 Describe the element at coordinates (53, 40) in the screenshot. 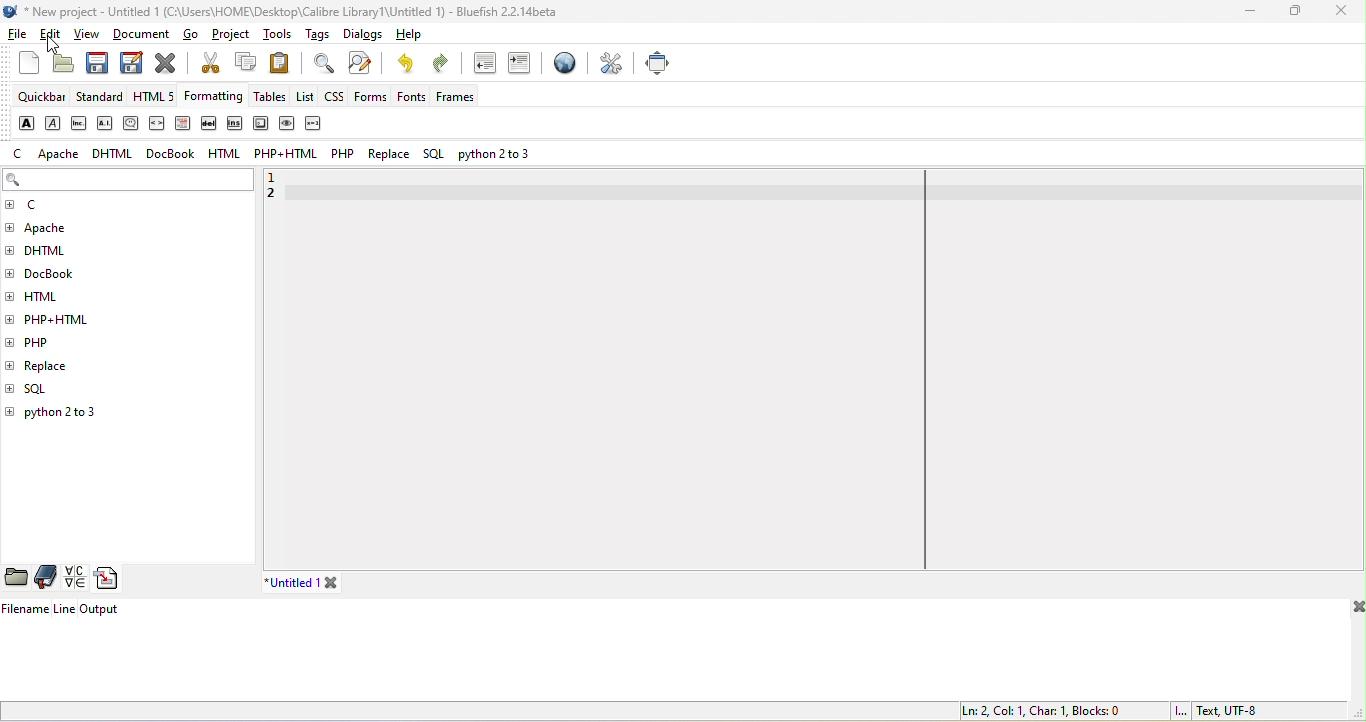

I see `cursor` at that location.